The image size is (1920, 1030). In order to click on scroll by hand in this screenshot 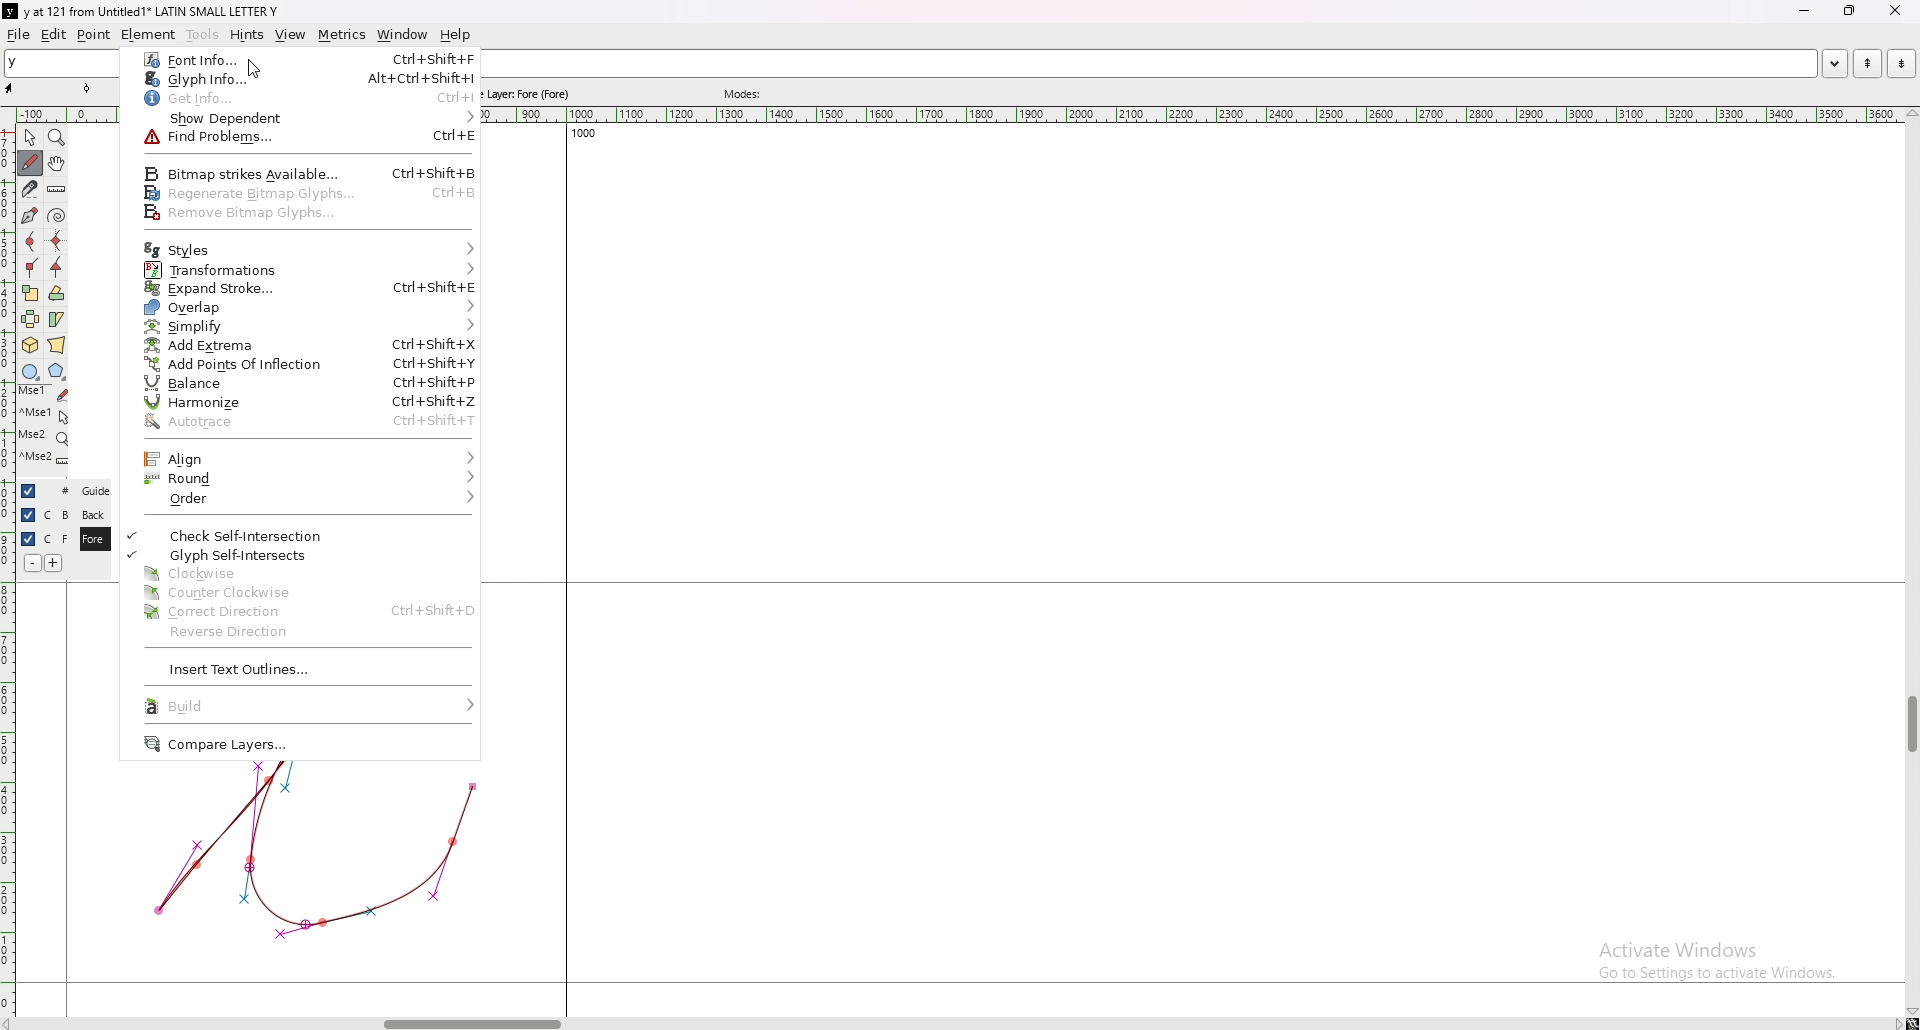, I will do `click(57, 164)`.